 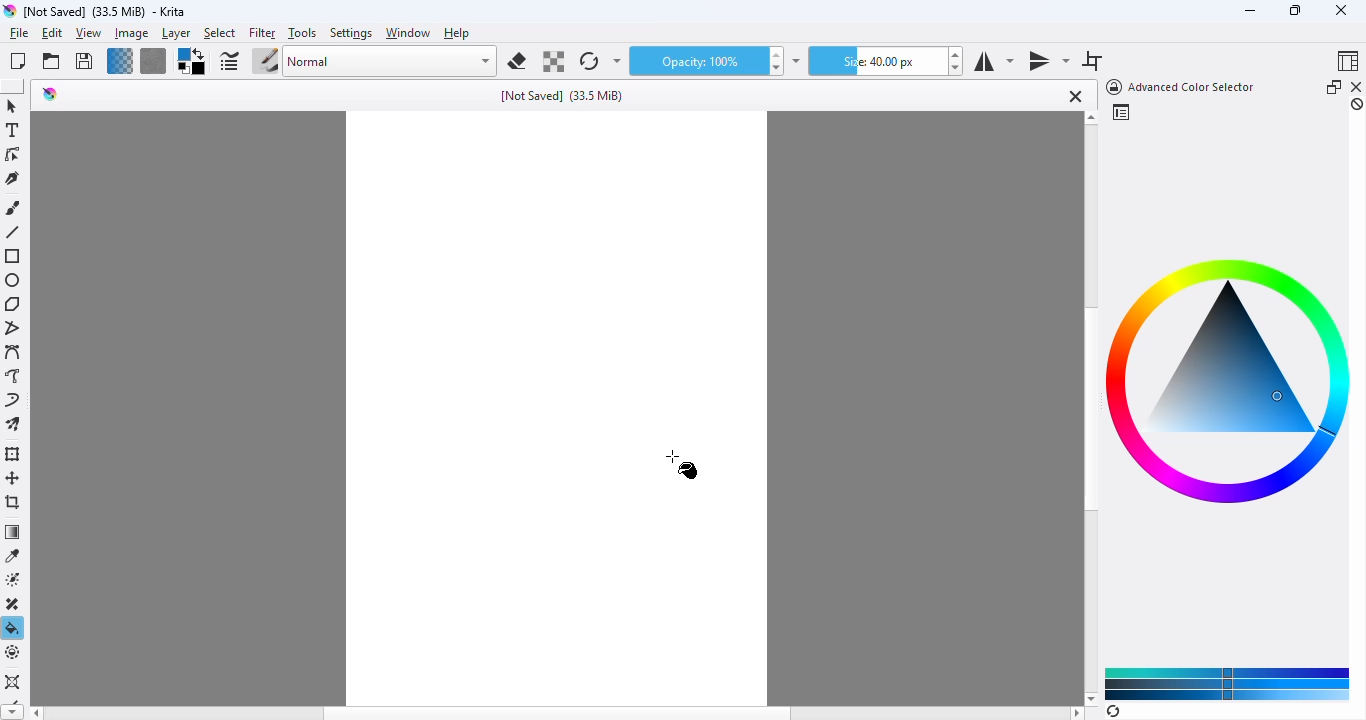 I want to click on blending mode, so click(x=391, y=62).